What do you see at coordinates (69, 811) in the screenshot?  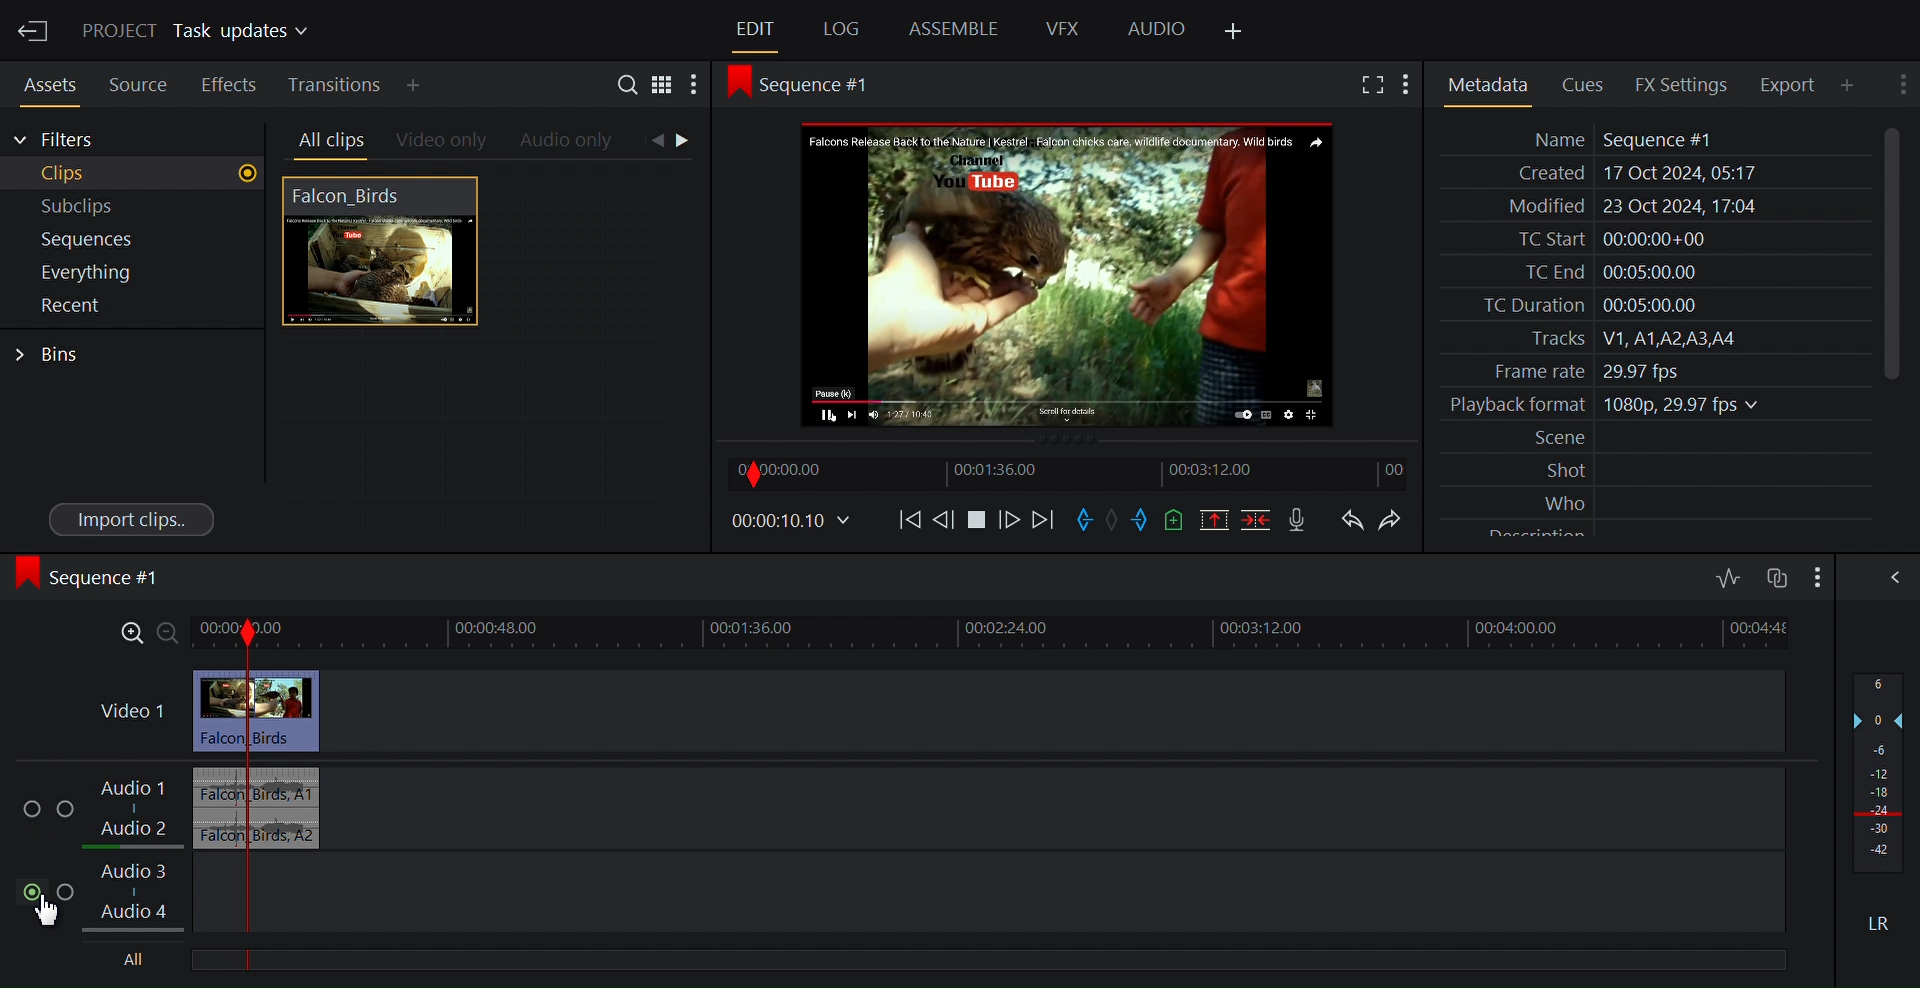 I see `Solo thistrack` at bounding box center [69, 811].